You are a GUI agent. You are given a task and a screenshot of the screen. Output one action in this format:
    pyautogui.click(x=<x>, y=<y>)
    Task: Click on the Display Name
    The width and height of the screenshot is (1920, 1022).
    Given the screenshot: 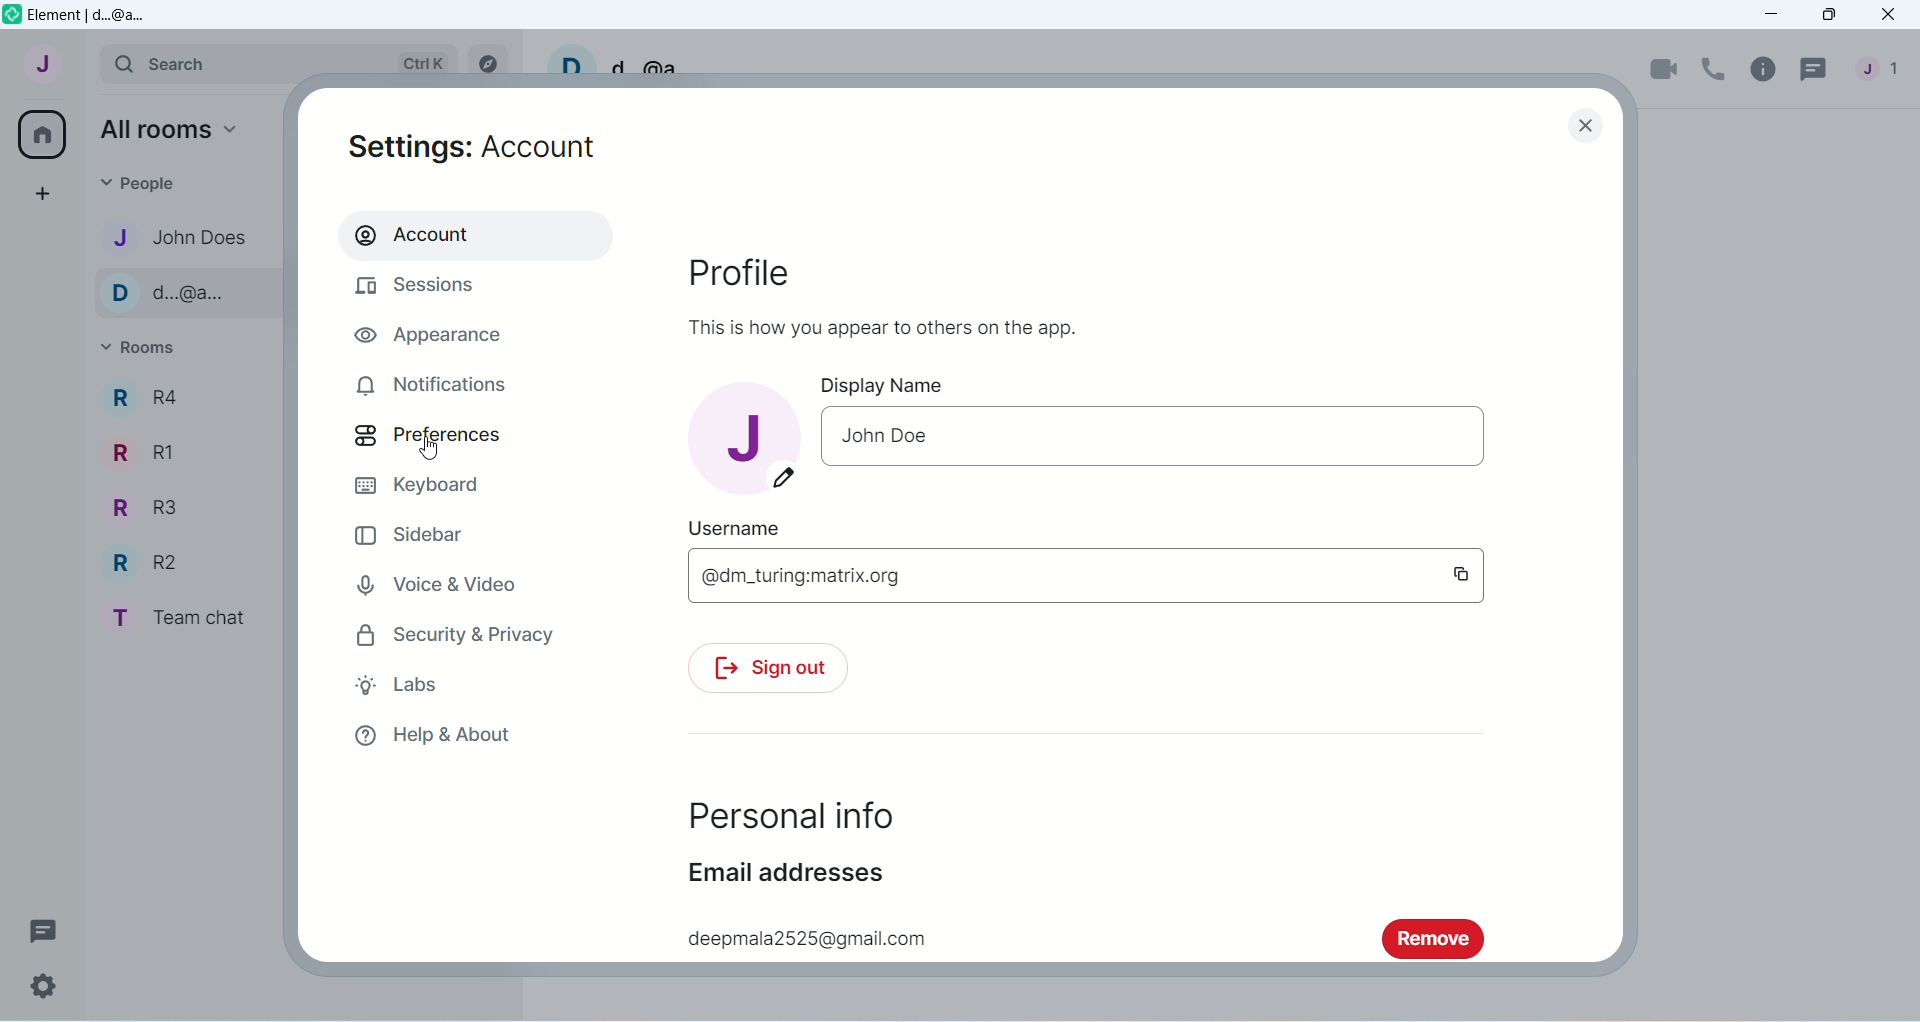 What is the action you would take?
    pyautogui.click(x=899, y=381)
    